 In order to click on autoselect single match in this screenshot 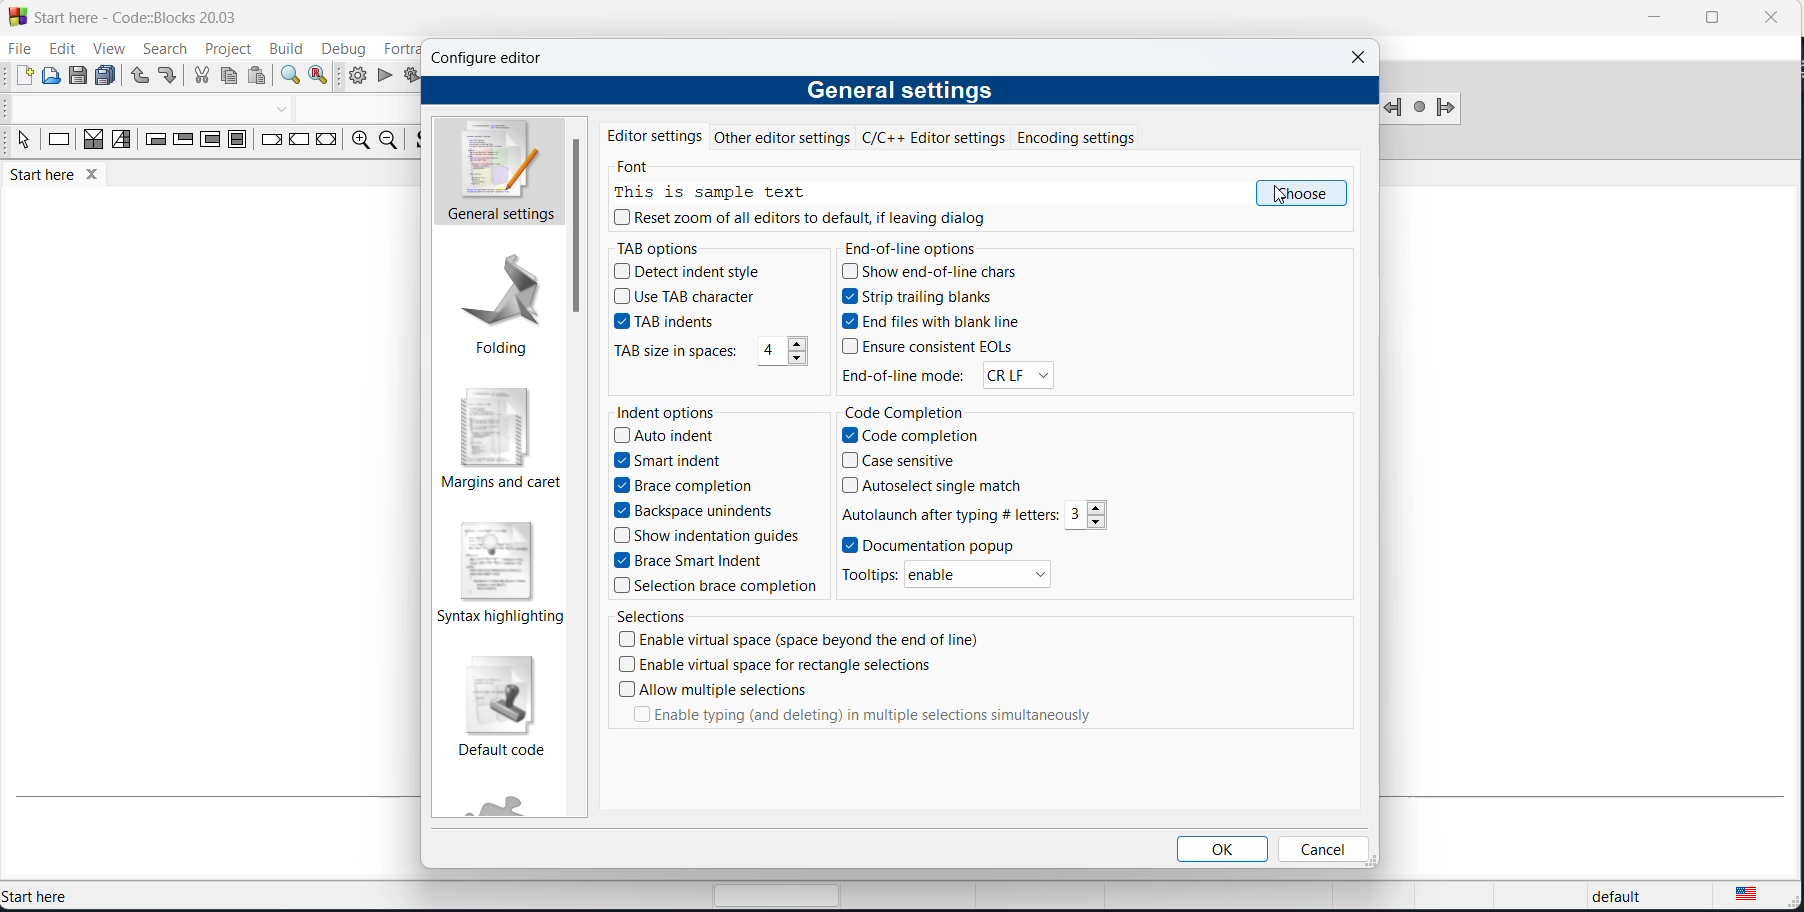, I will do `click(939, 486)`.